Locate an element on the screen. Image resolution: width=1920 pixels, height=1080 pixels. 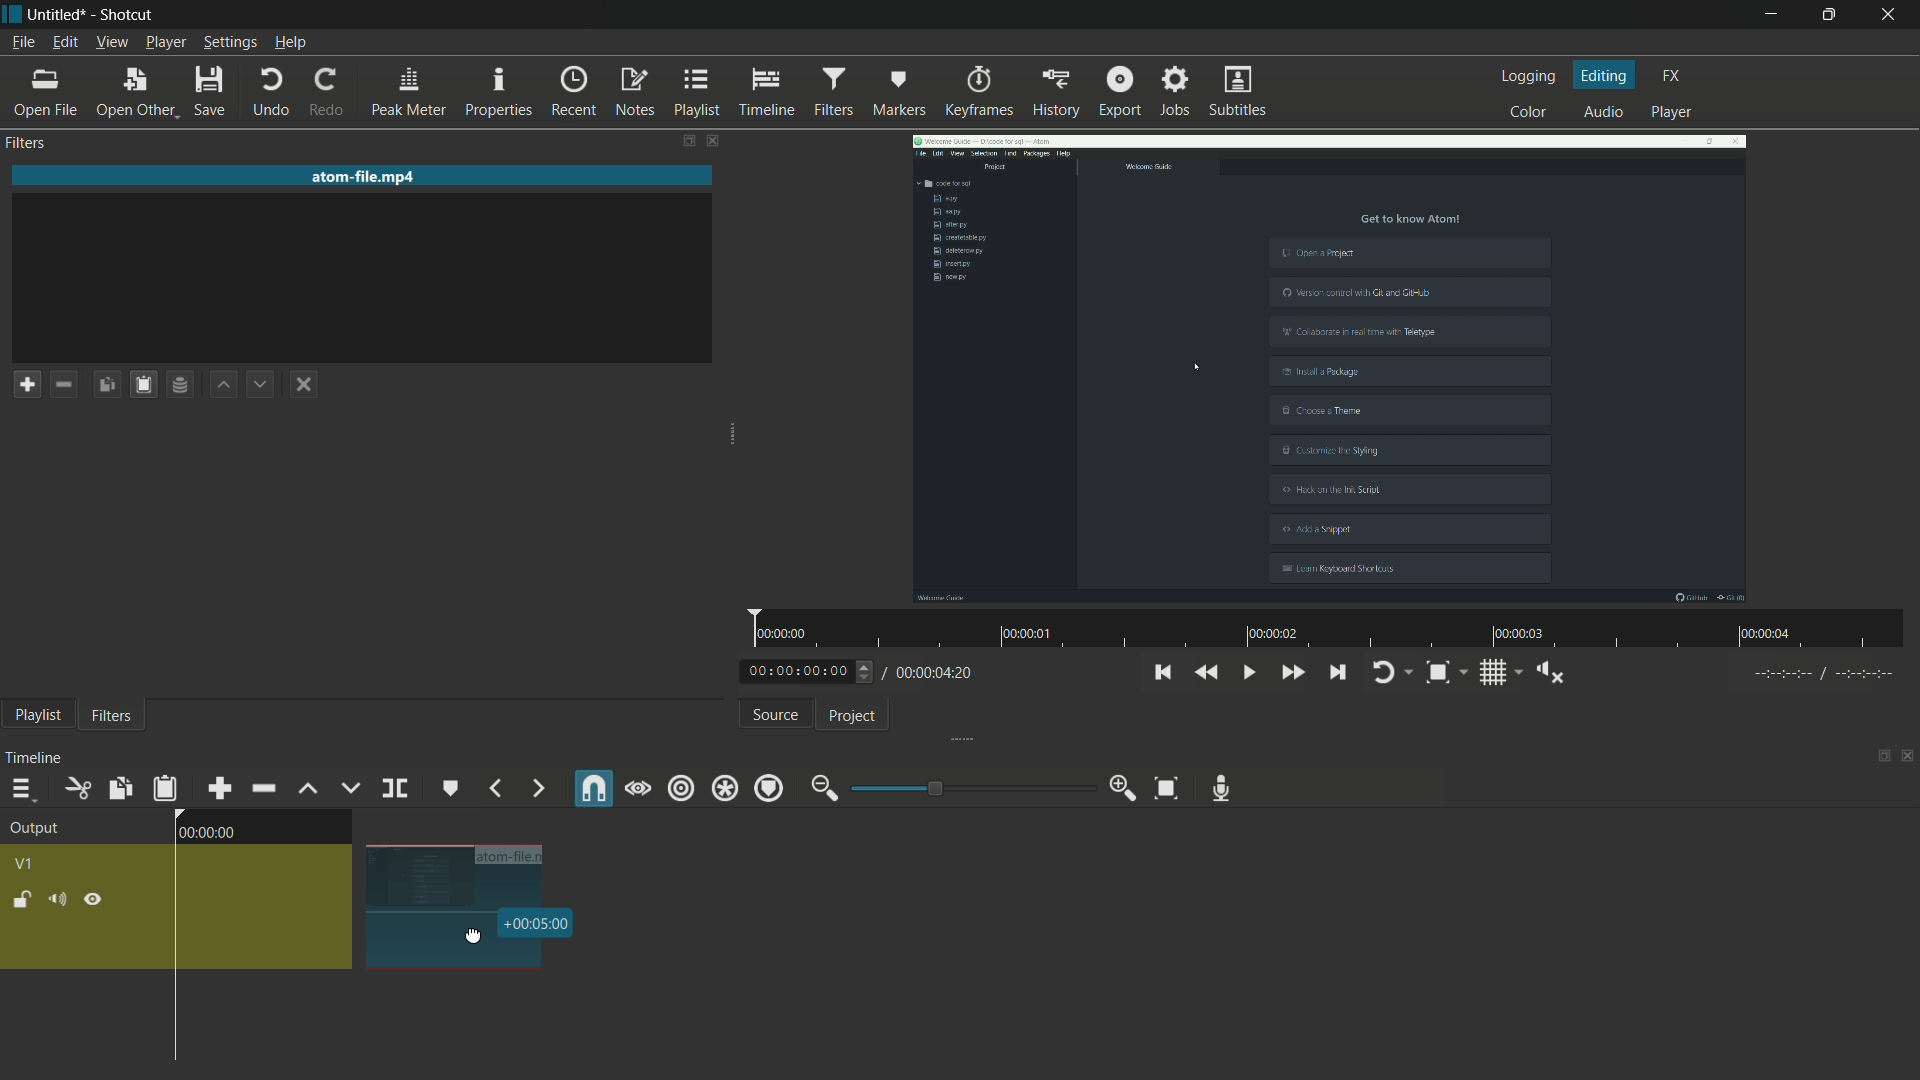
imported video is located at coordinates (1330, 370).